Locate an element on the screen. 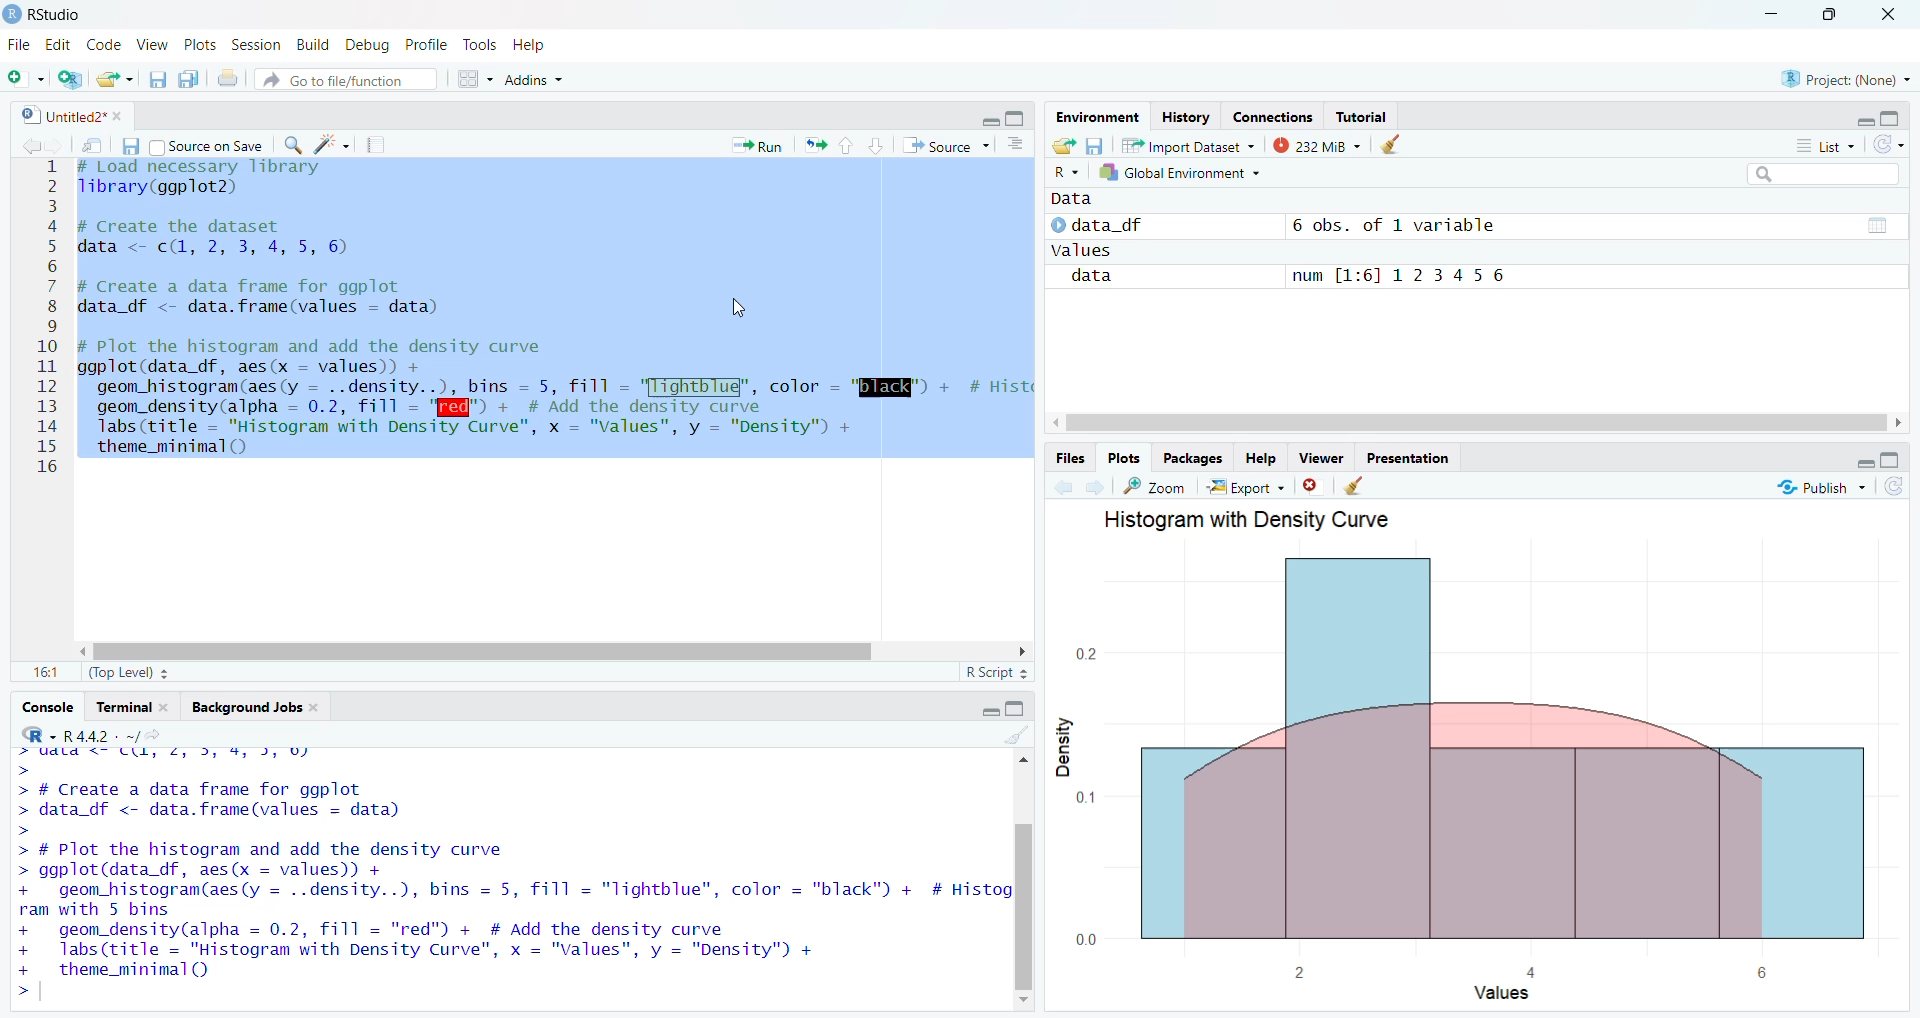 Image resolution: width=1920 pixels, height=1018 pixels. clear all plots is located at coordinates (1355, 486).